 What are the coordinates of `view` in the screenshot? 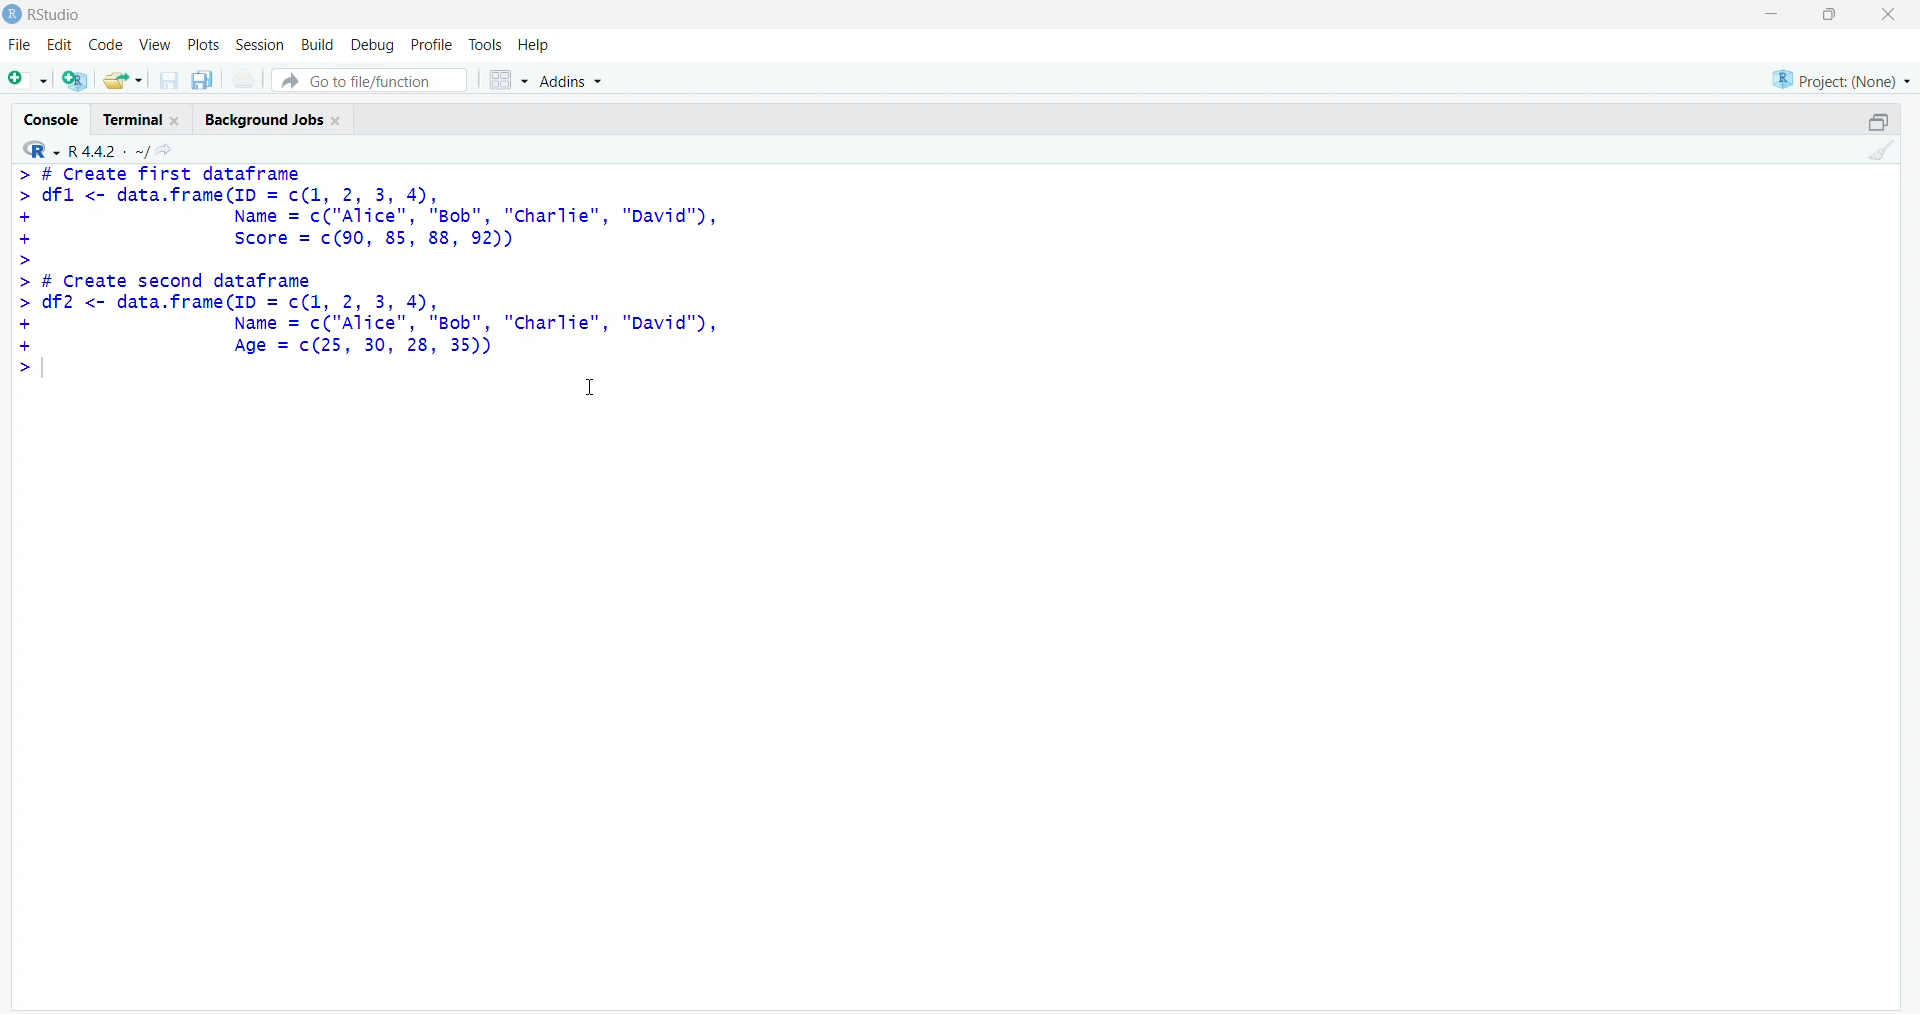 It's located at (156, 46).